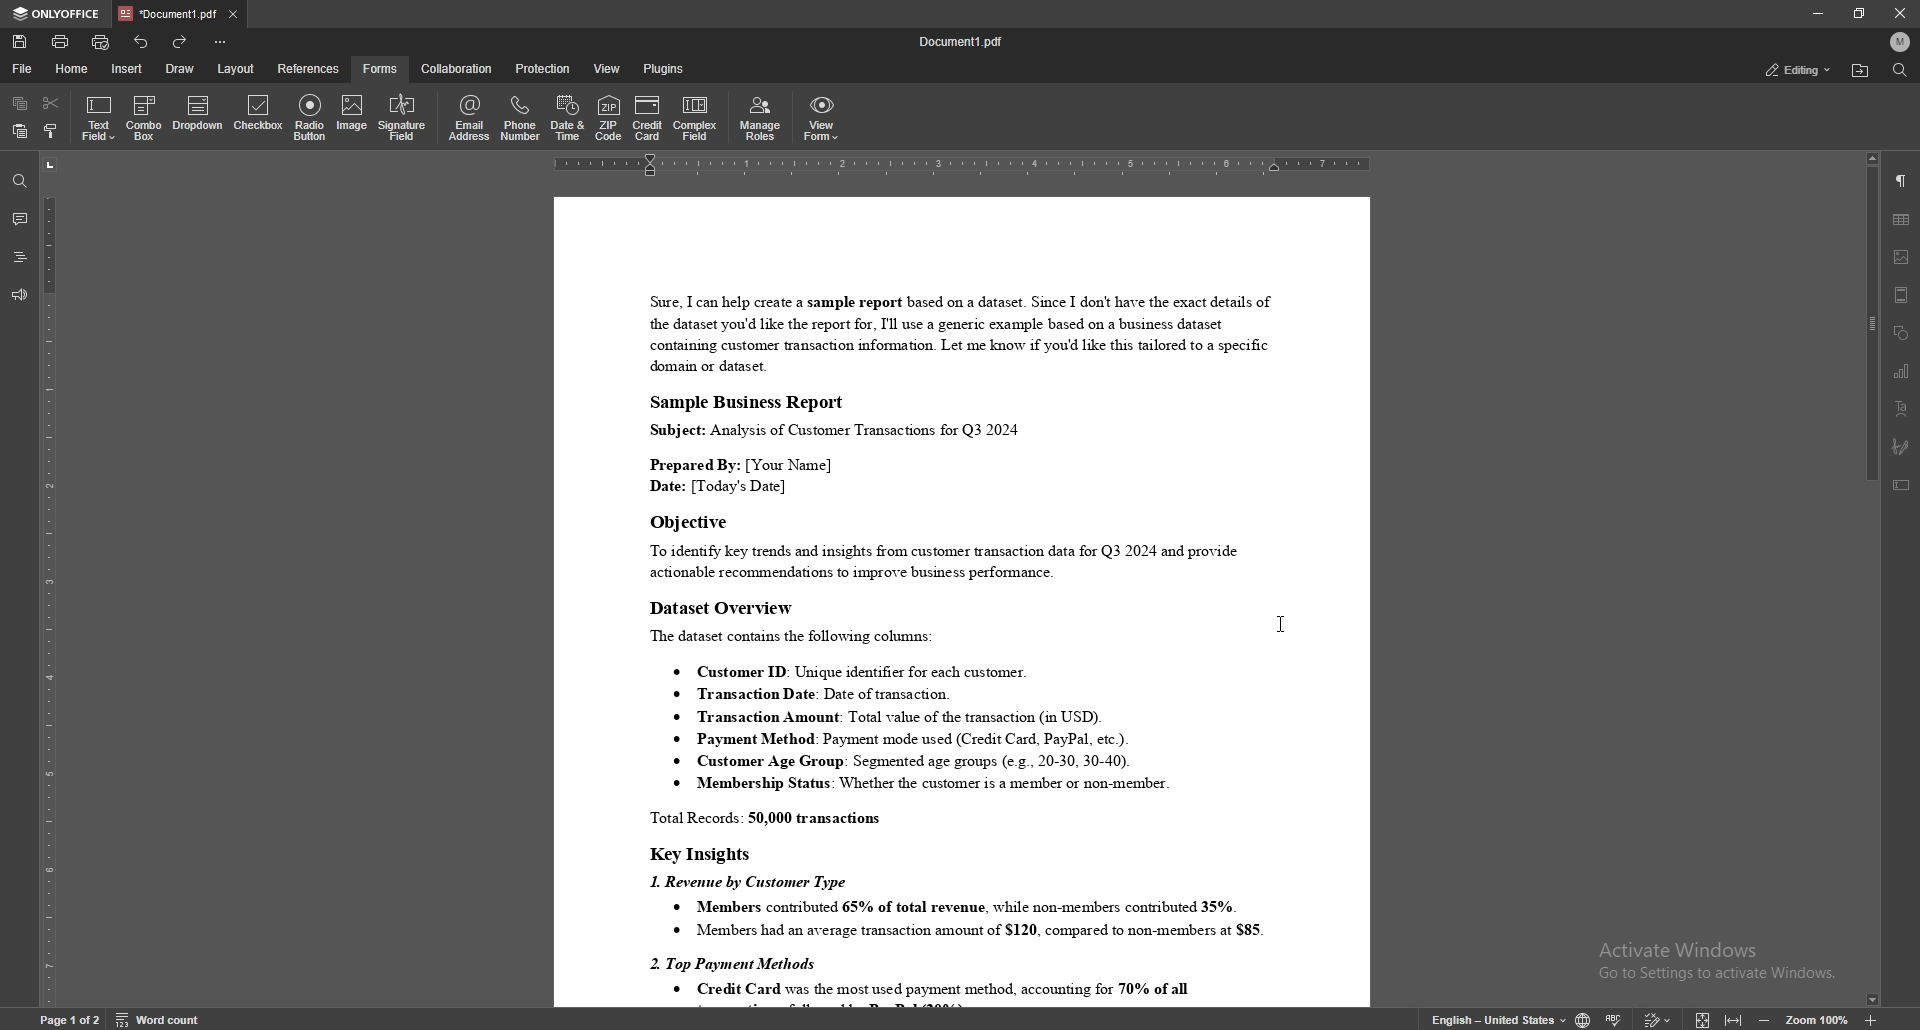  What do you see at coordinates (178, 42) in the screenshot?
I see `redo` at bounding box center [178, 42].